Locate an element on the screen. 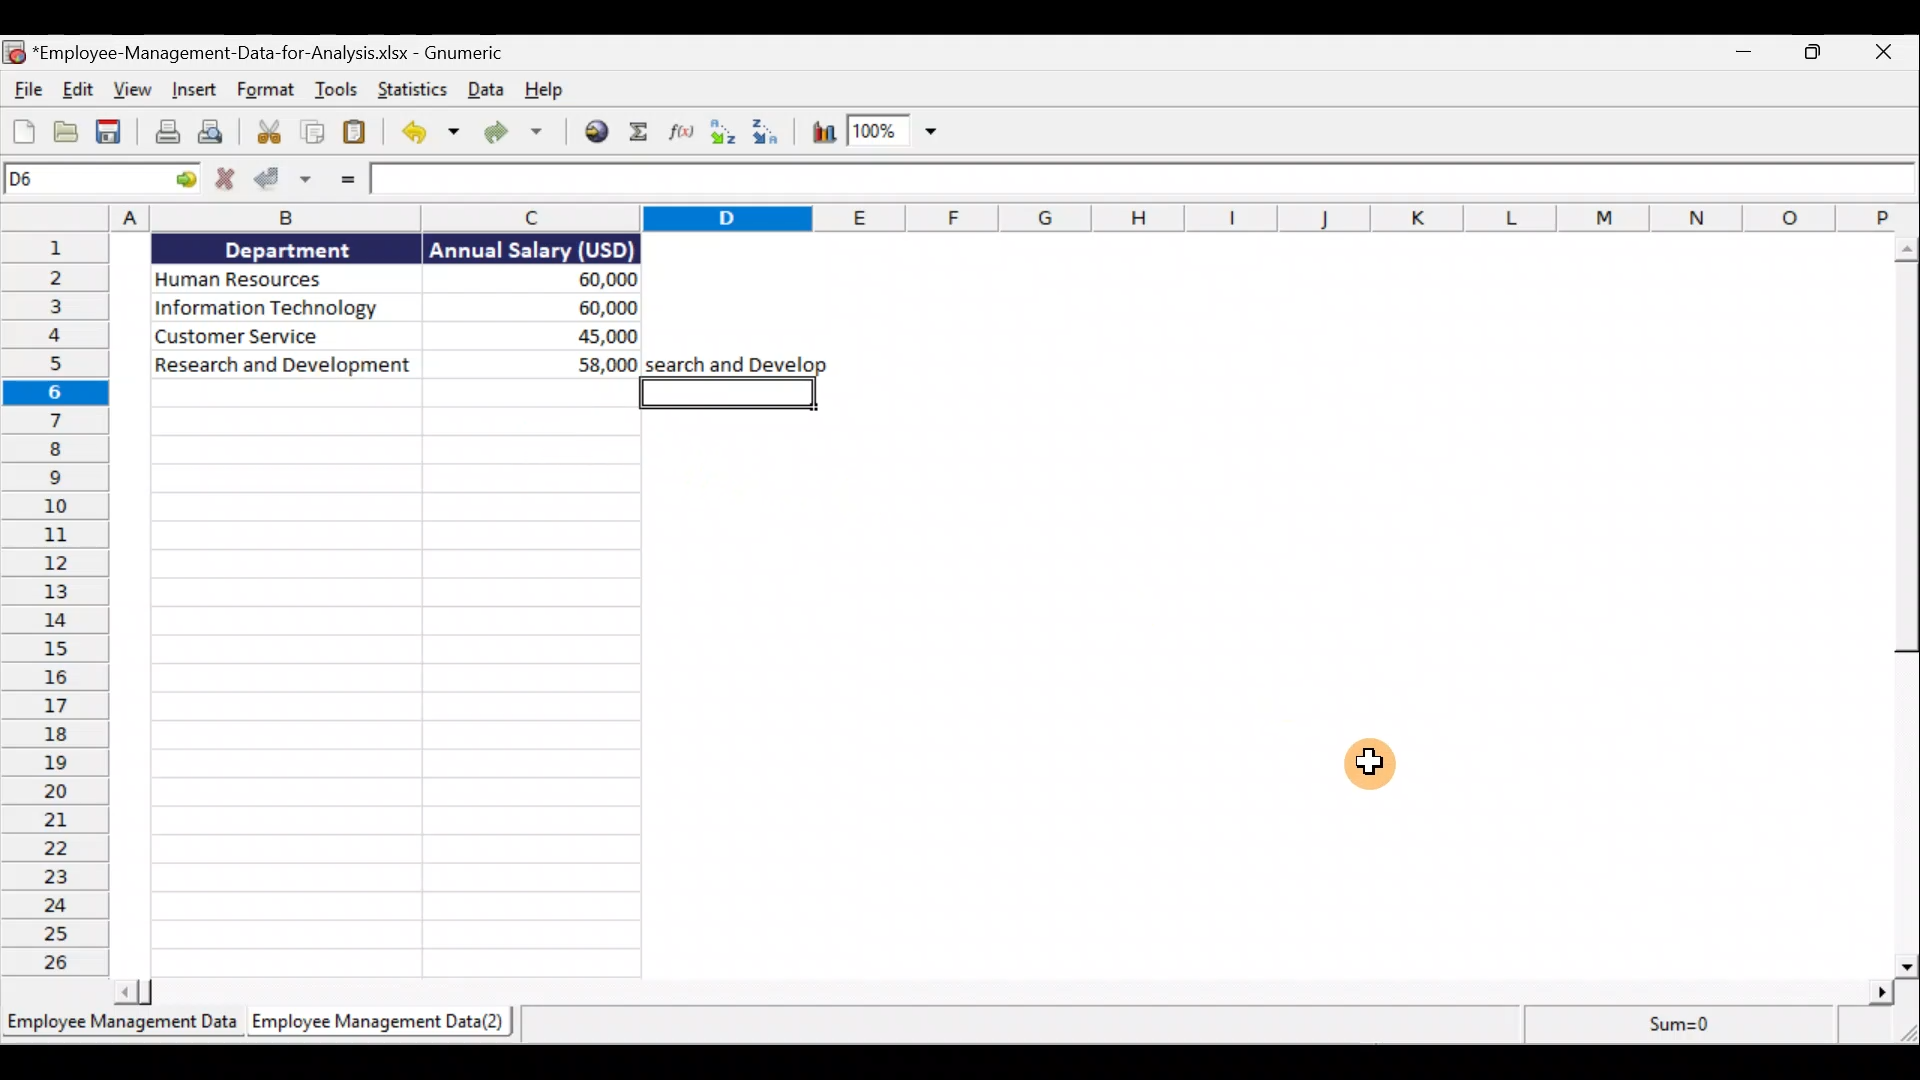  File is located at coordinates (25, 88).